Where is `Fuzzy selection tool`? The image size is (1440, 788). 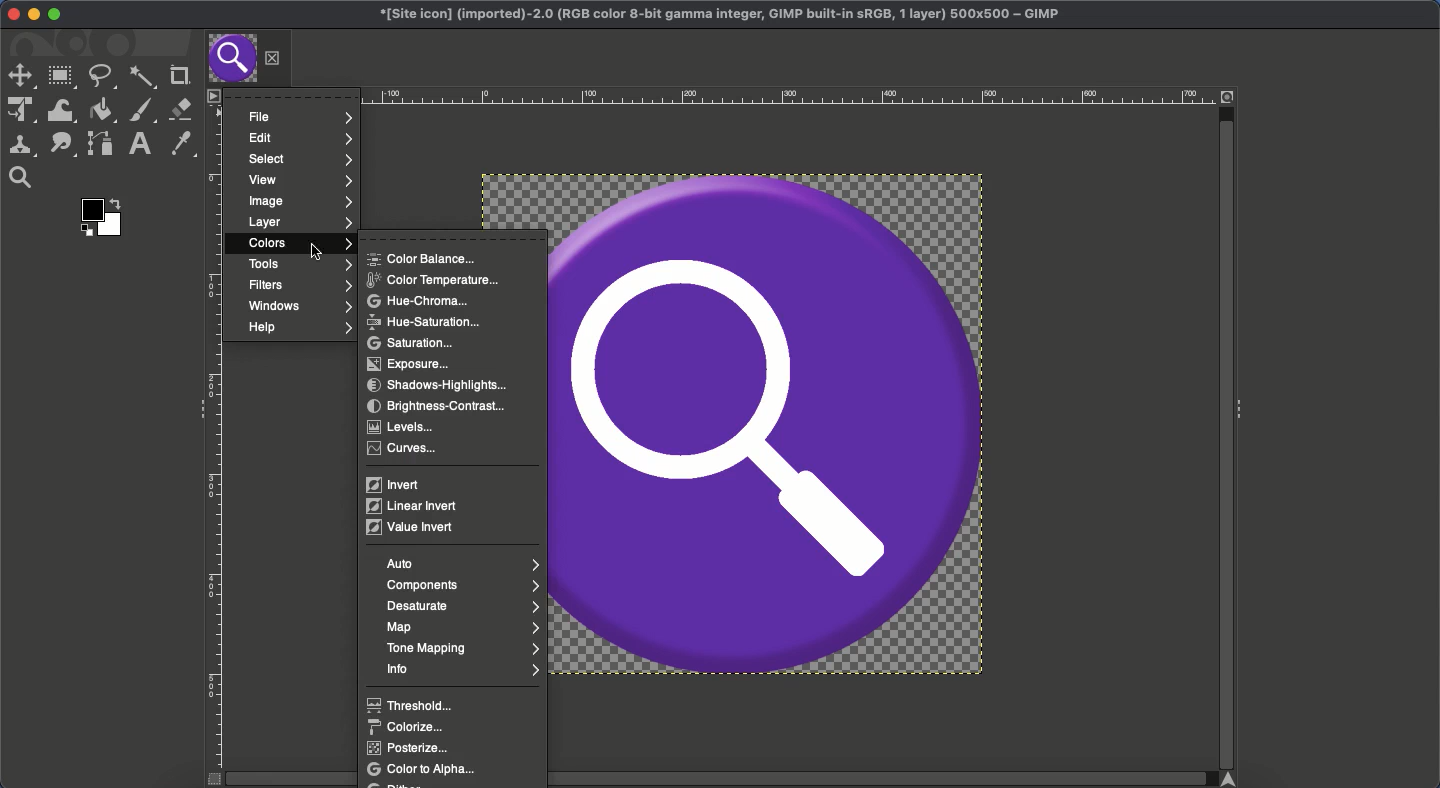
Fuzzy selection tool is located at coordinates (143, 79).